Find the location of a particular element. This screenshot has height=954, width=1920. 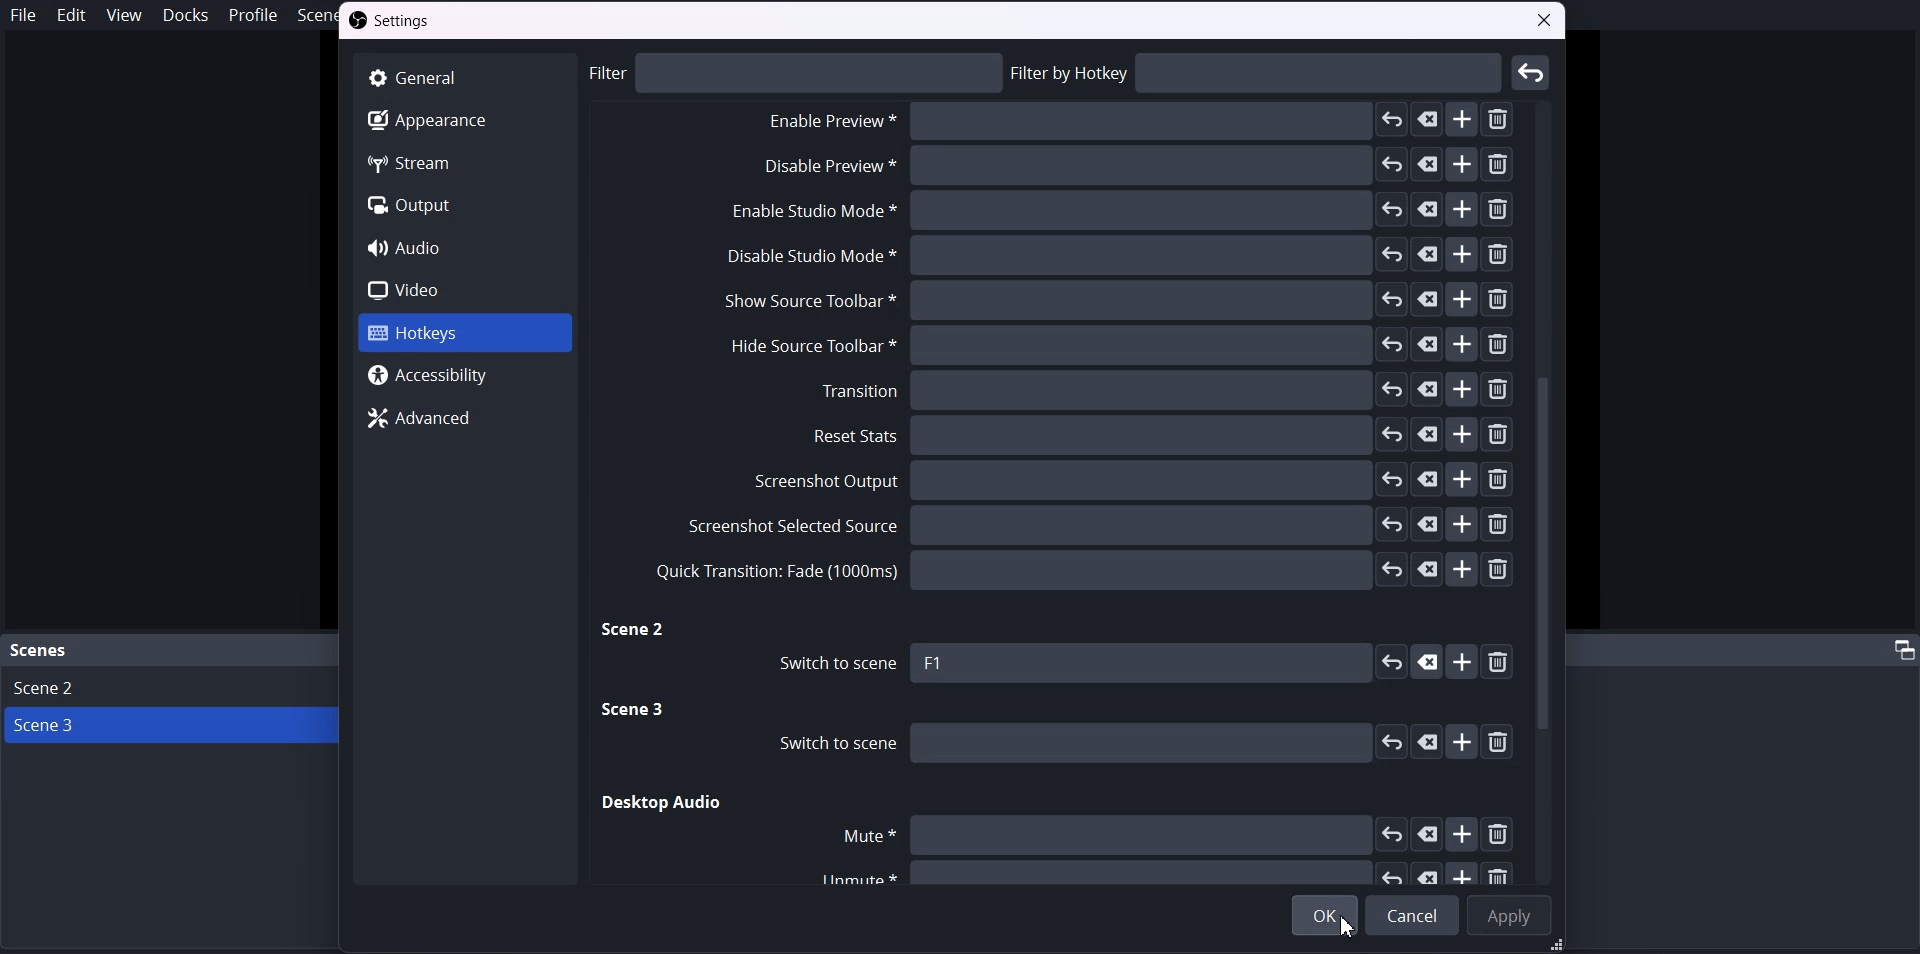

Scene two is located at coordinates (635, 631).